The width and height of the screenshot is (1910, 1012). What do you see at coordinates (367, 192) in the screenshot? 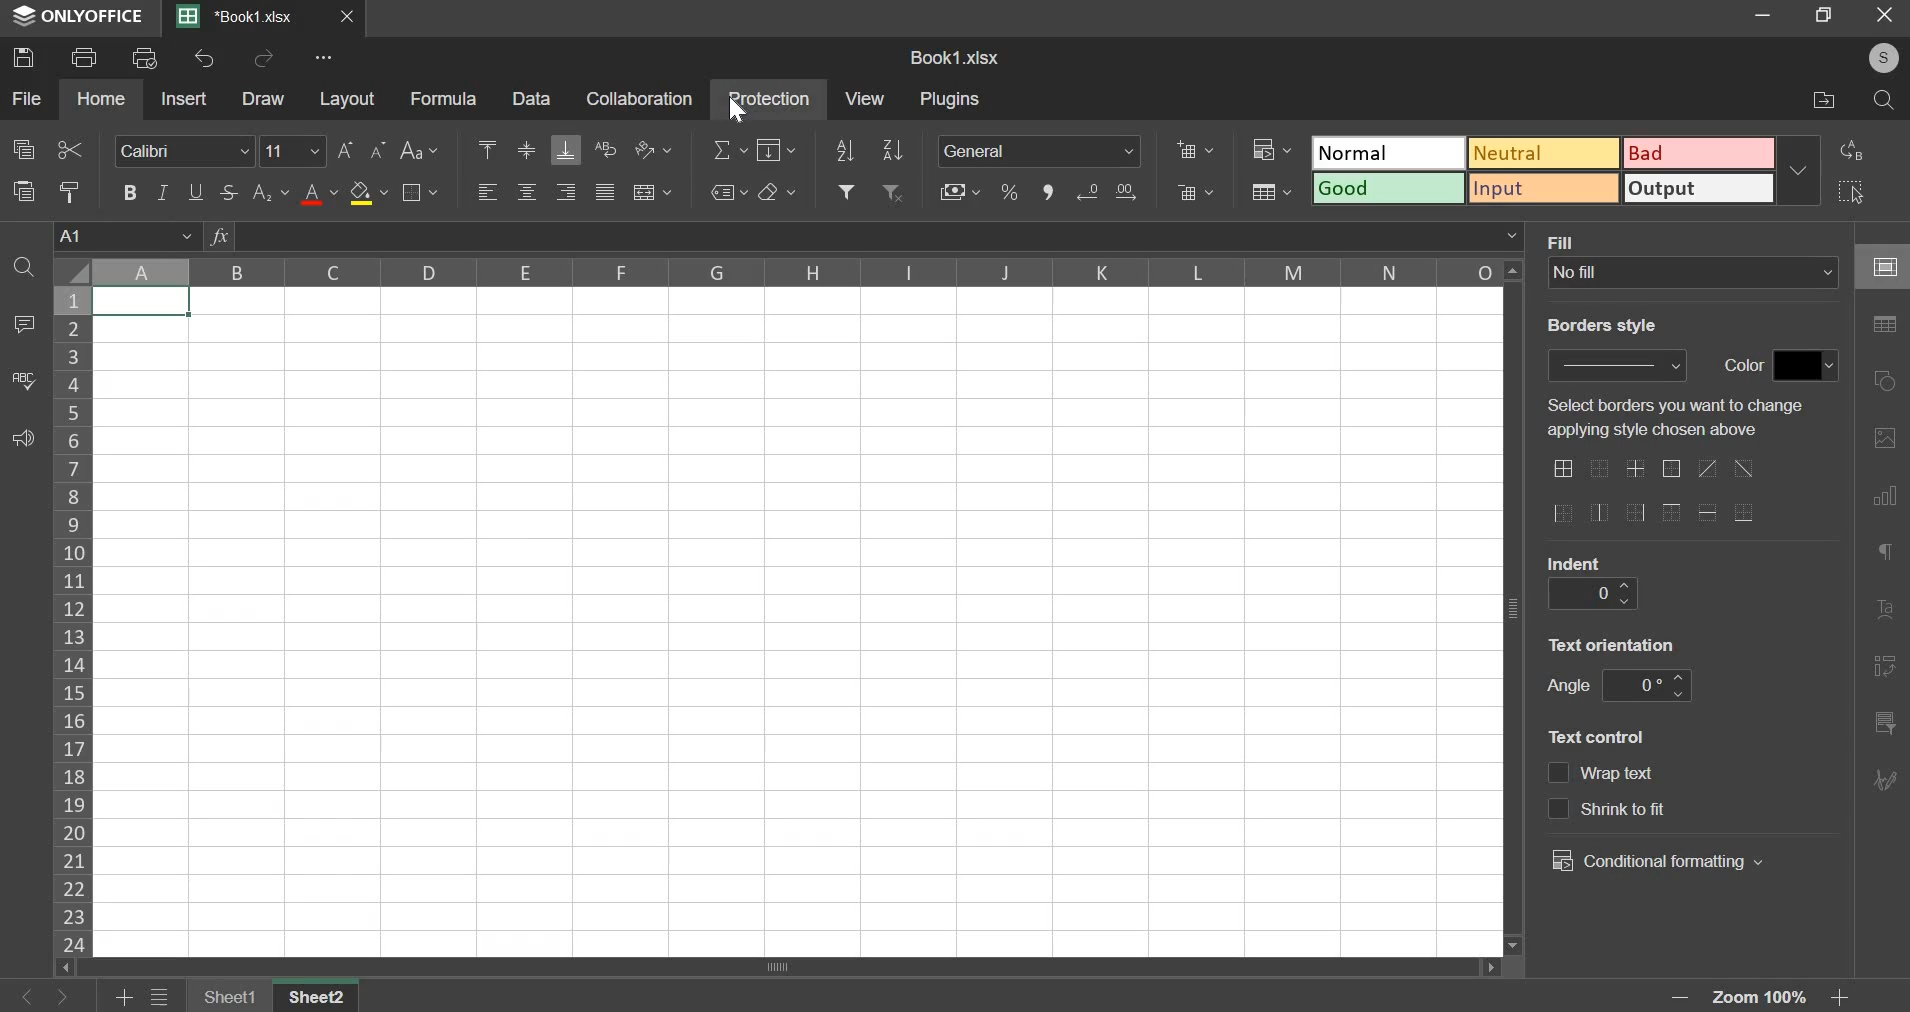
I see `fill color` at bounding box center [367, 192].